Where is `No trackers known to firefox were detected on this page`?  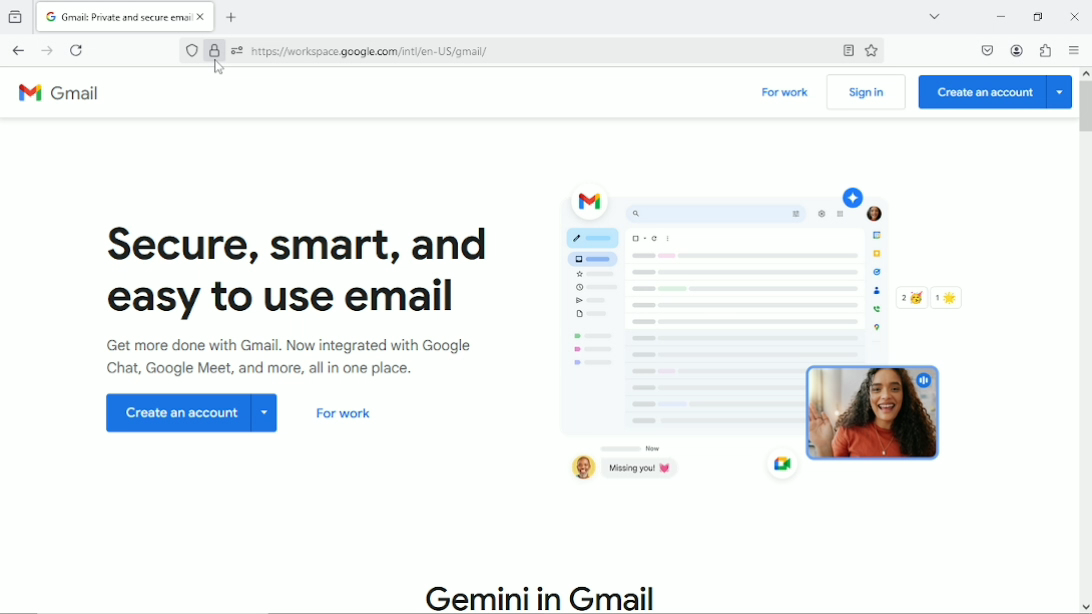
No trackers known to firefox were detected on this page is located at coordinates (191, 49).